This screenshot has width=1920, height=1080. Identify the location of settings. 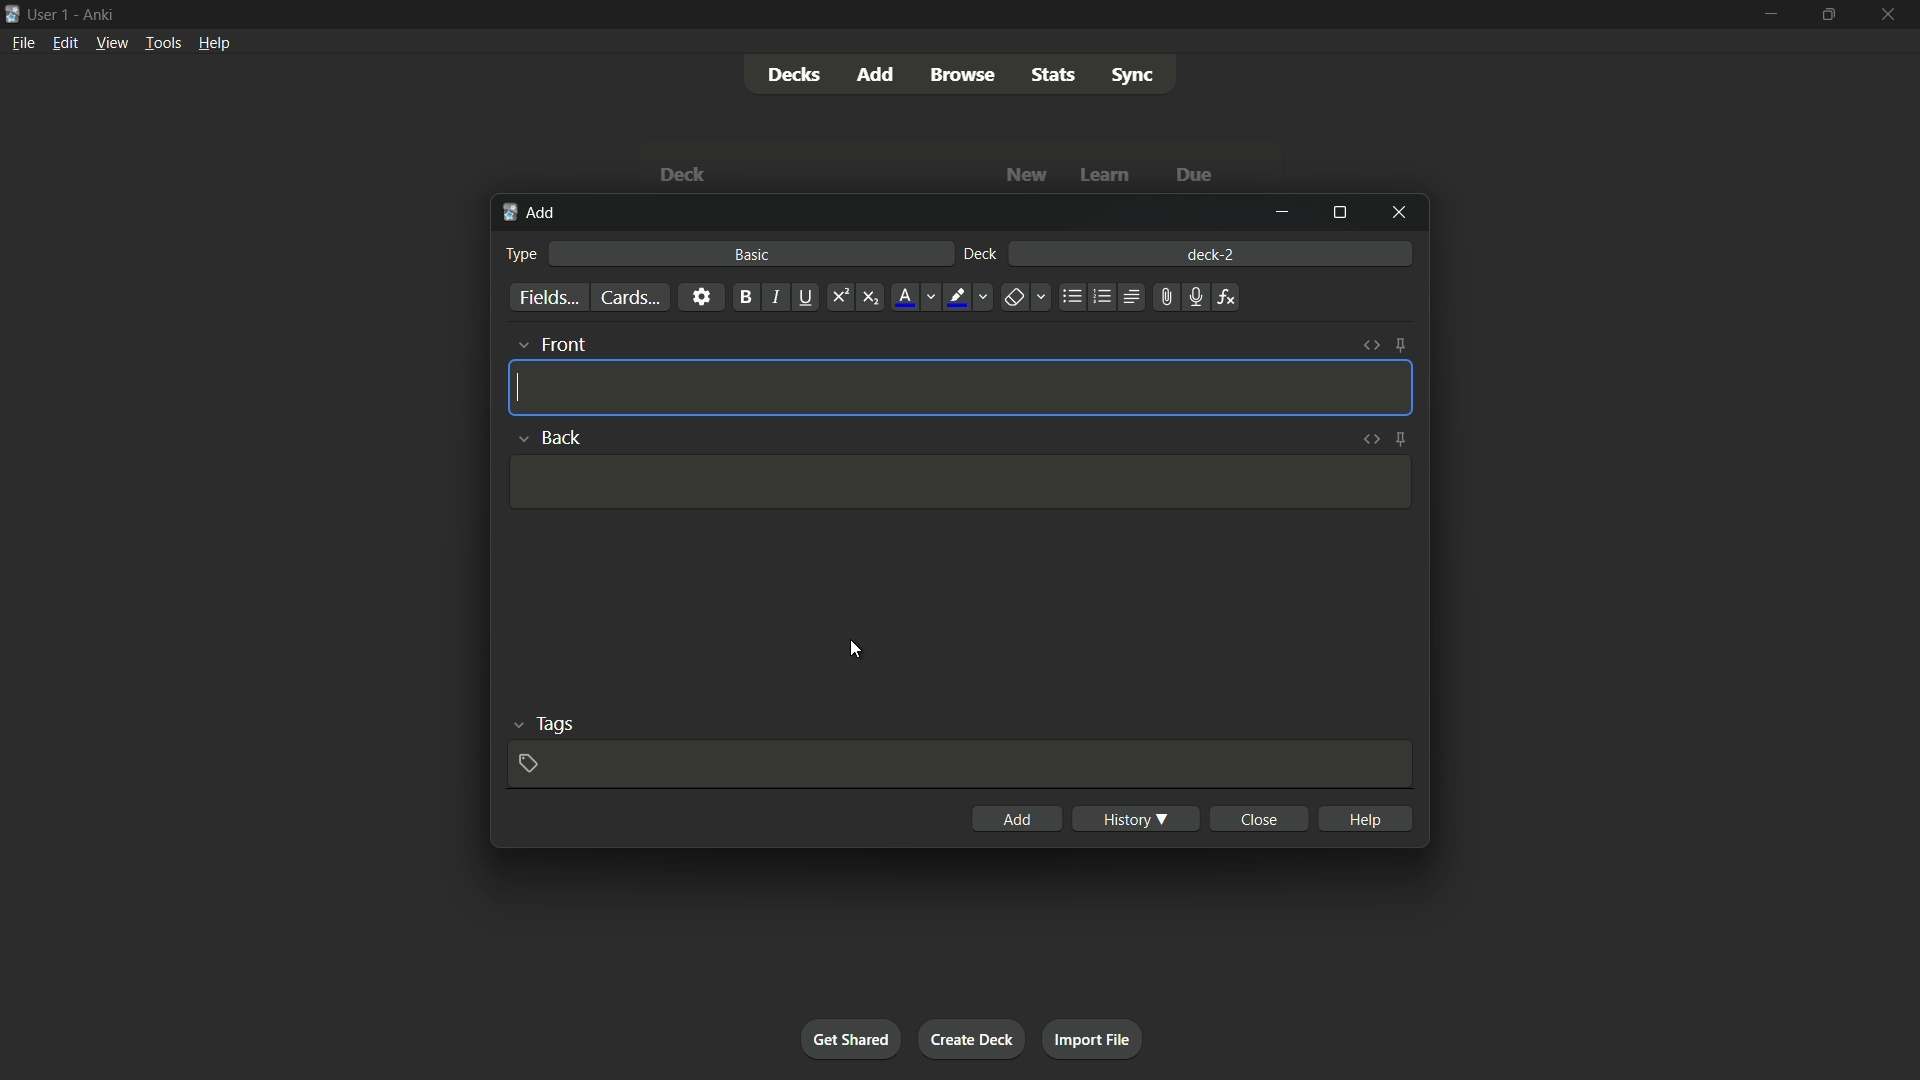
(701, 298).